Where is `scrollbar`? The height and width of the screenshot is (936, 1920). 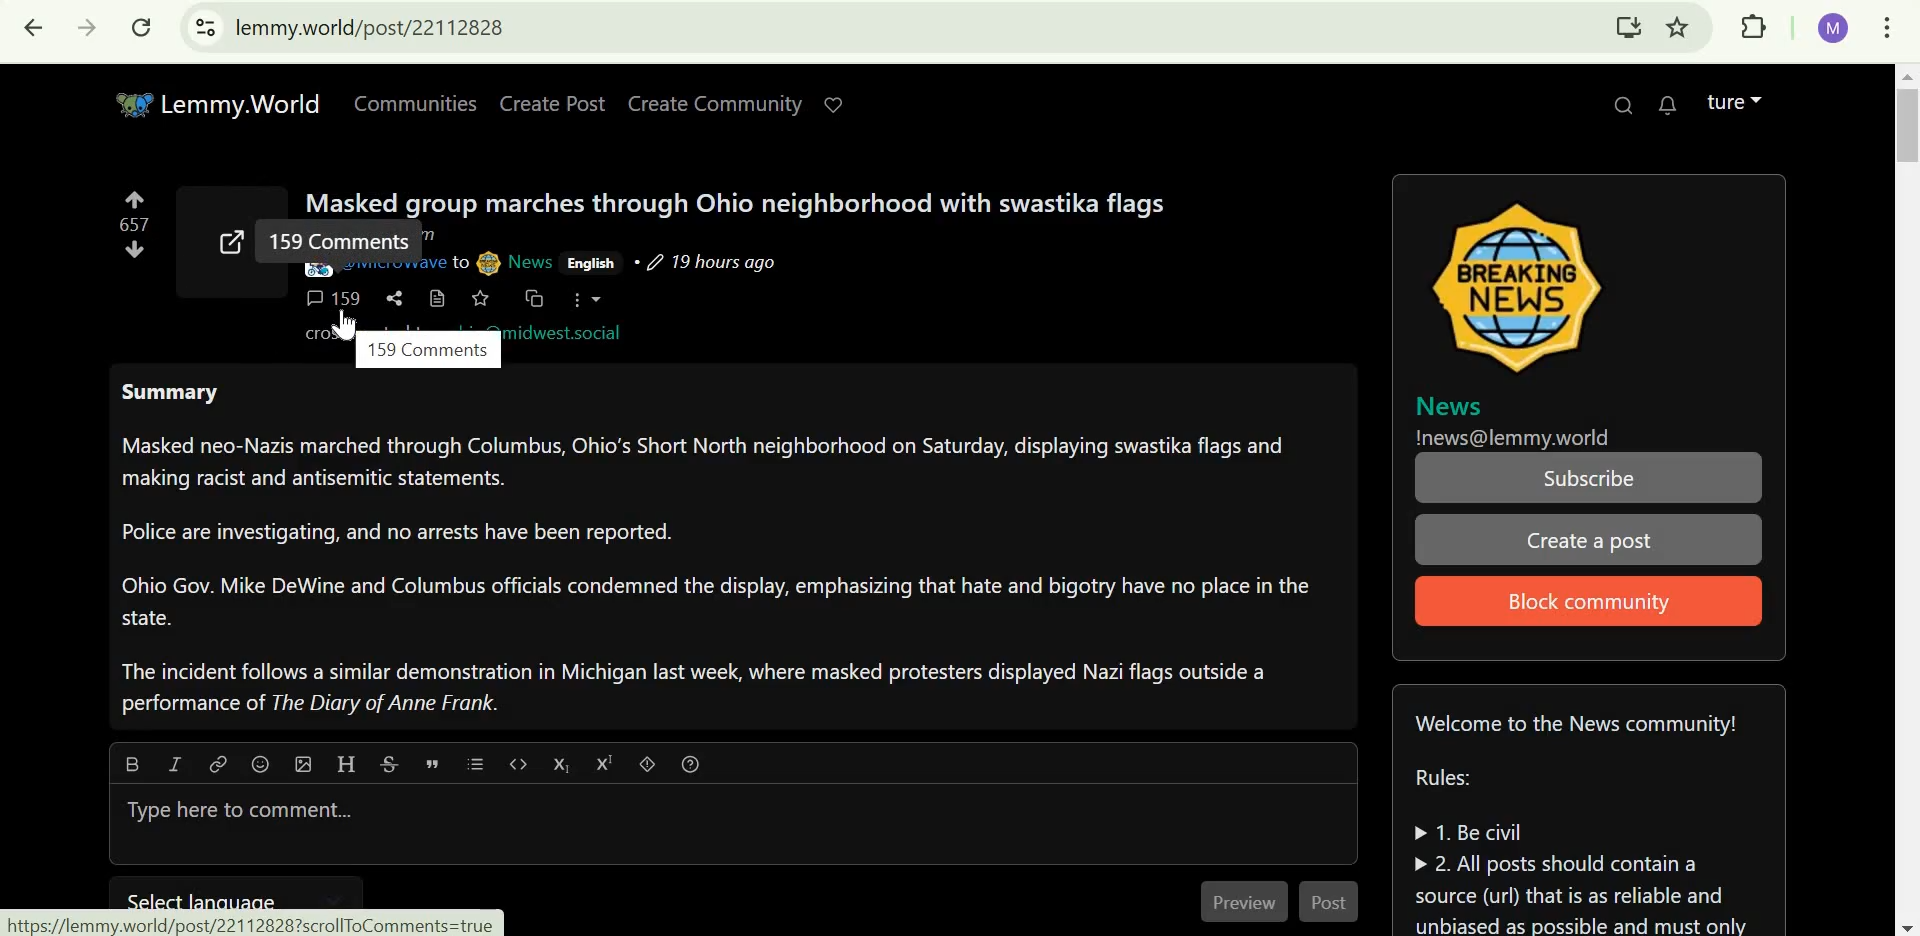 scrollbar is located at coordinates (1901, 500).